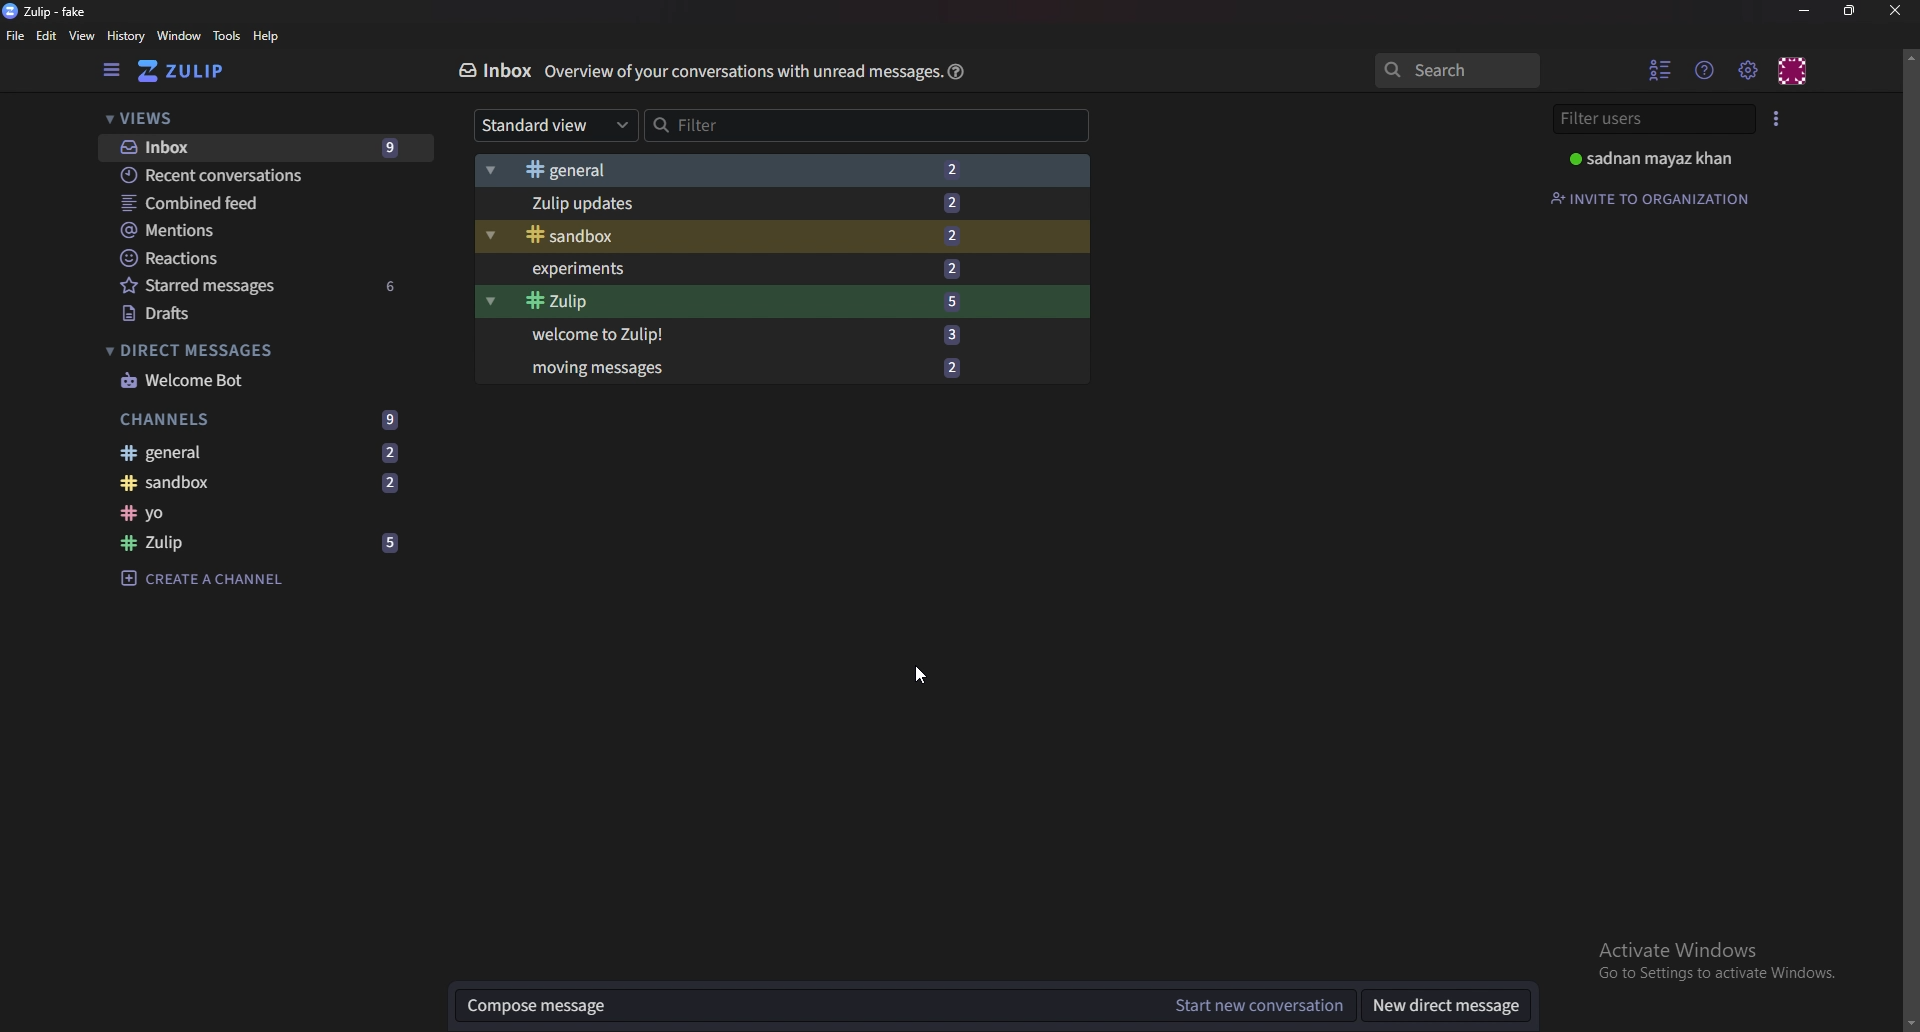  Describe the element at coordinates (868, 125) in the screenshot. I see `Filter` at that location.